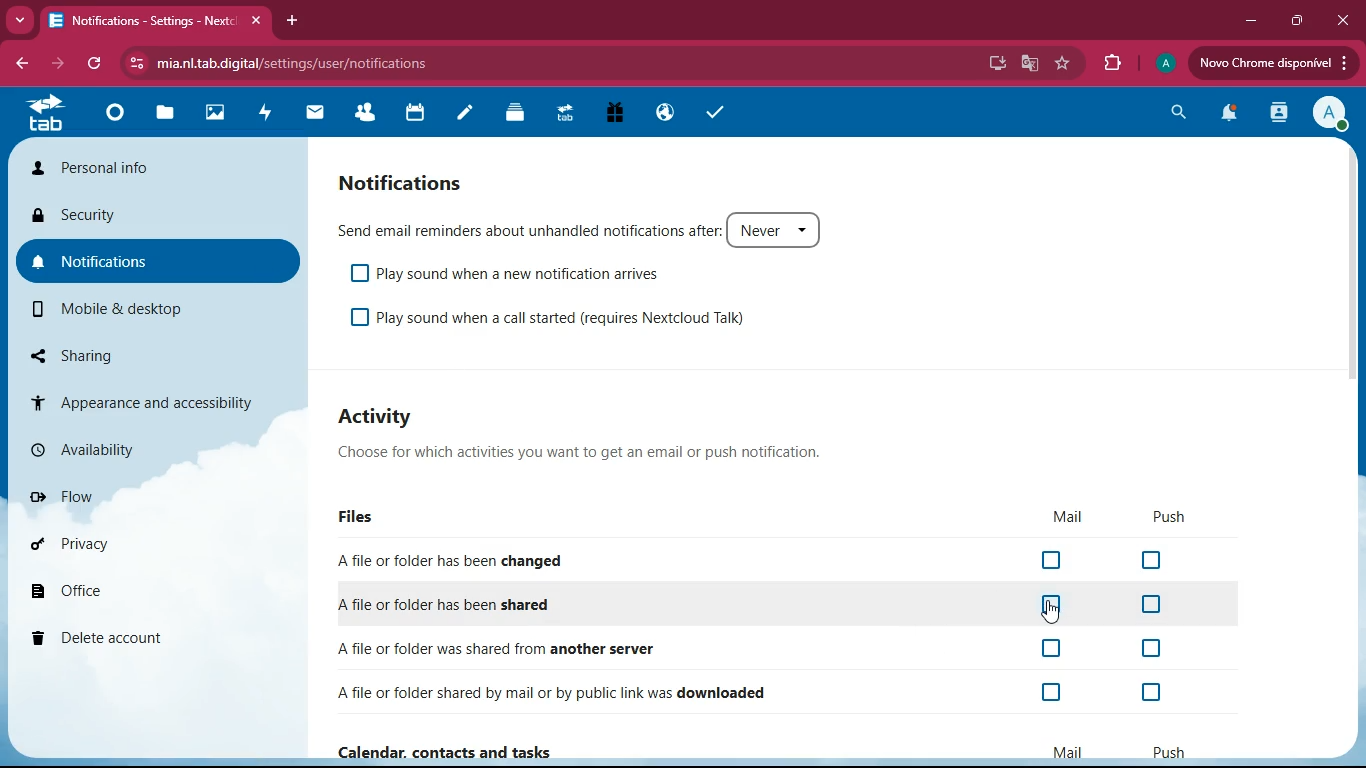  I want to click on availability, so click(143, 449).